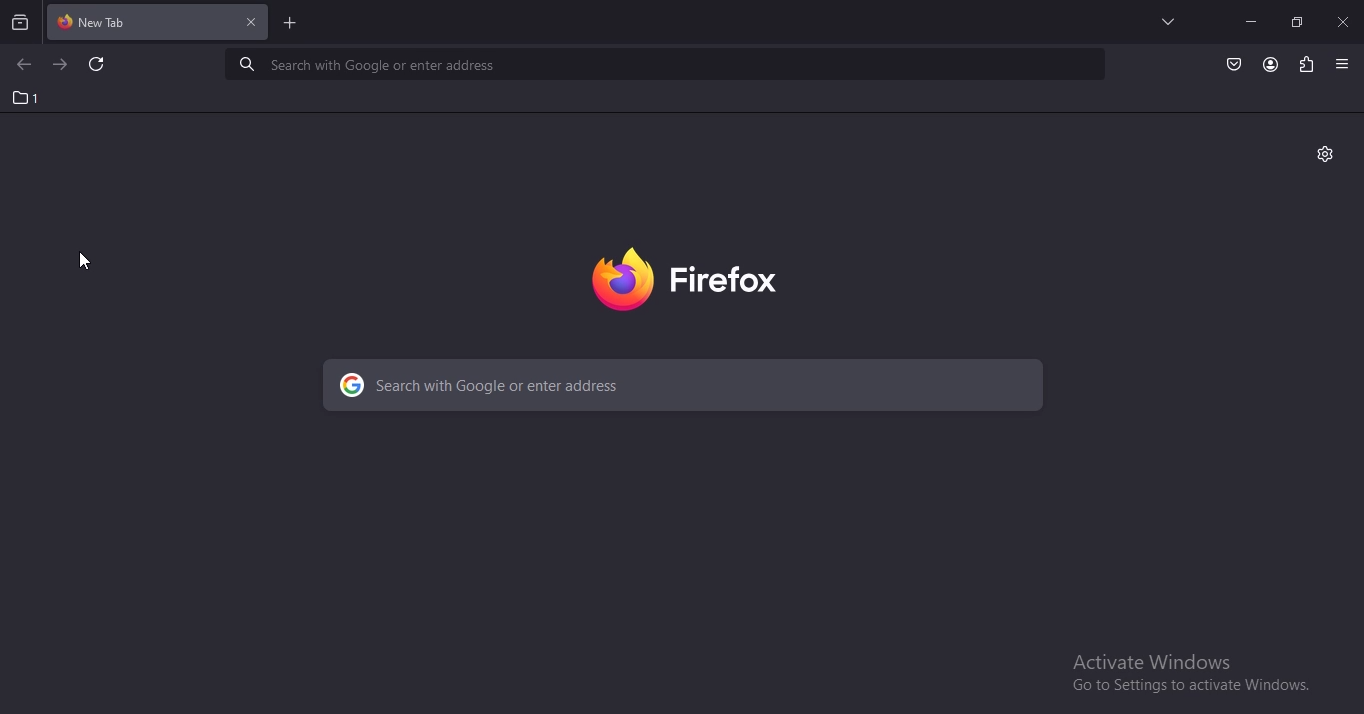  I want to click on list all tabs, so click(1163, 21).